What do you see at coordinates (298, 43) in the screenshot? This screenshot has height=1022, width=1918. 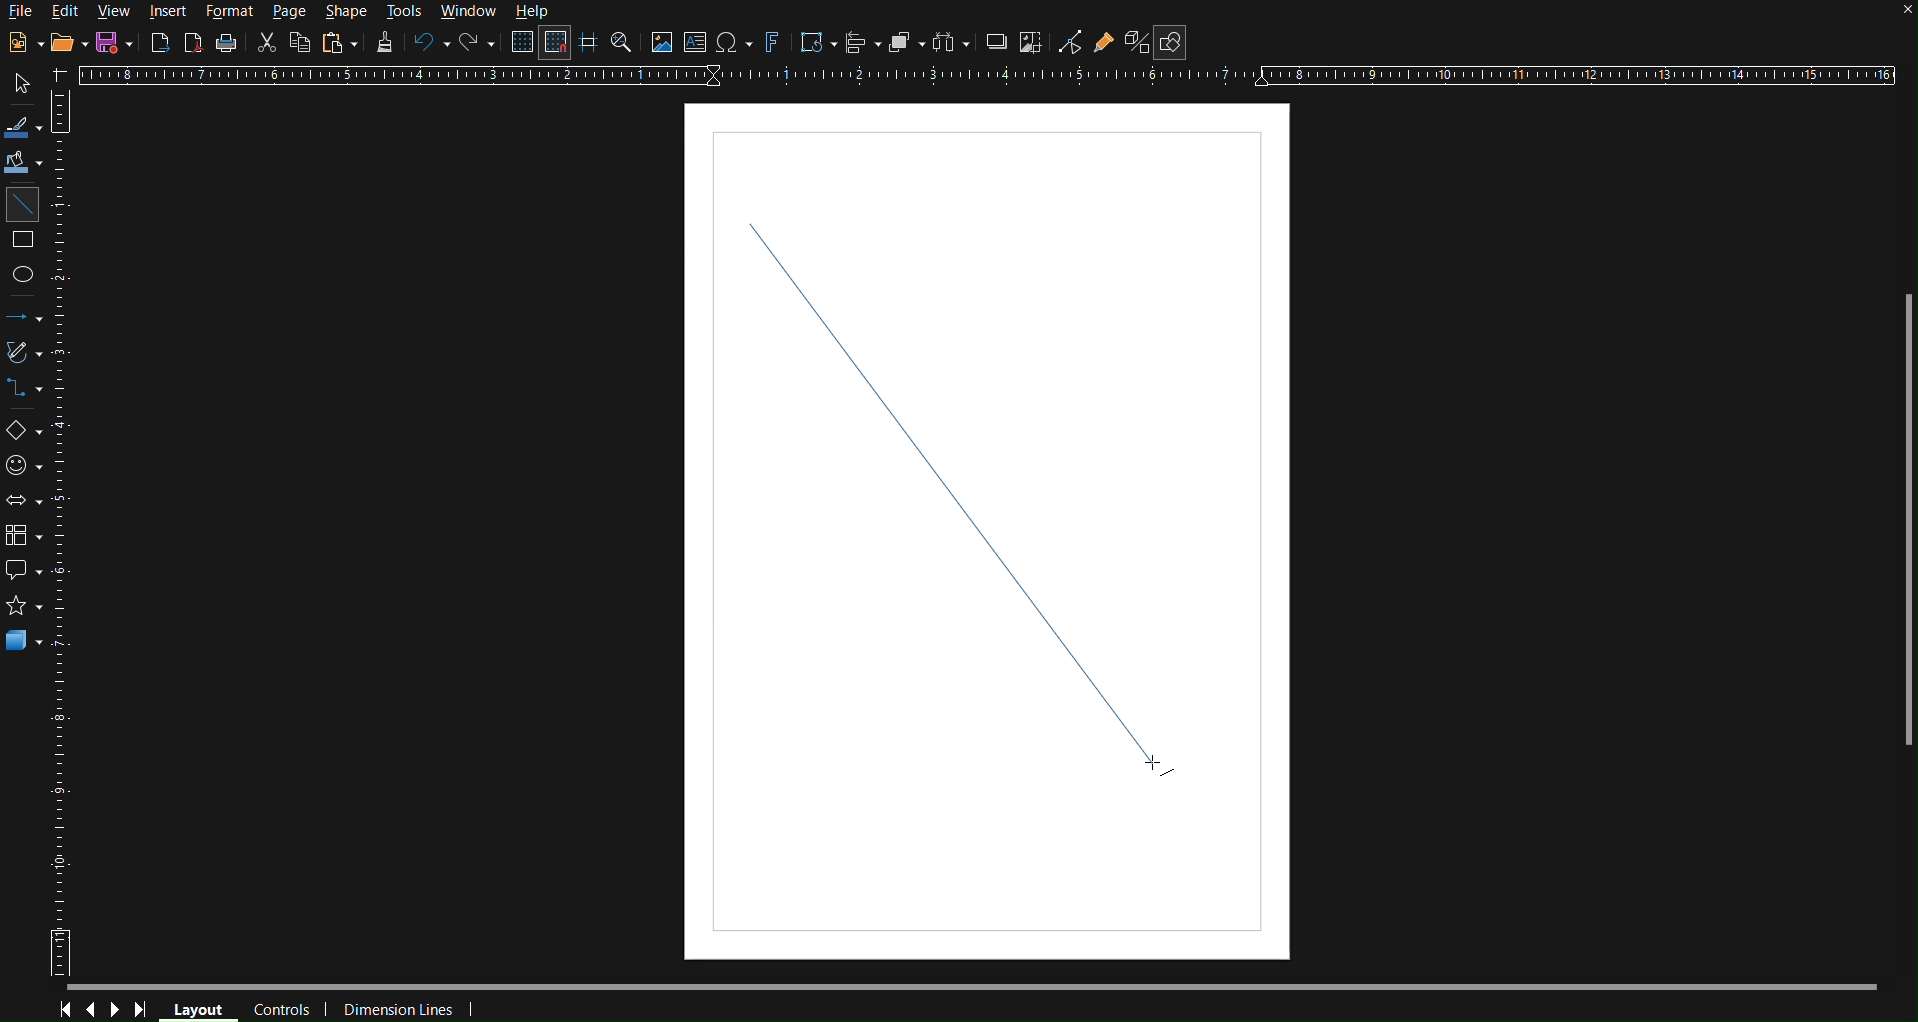 I see `Copy` at bounding box center [298, 43].